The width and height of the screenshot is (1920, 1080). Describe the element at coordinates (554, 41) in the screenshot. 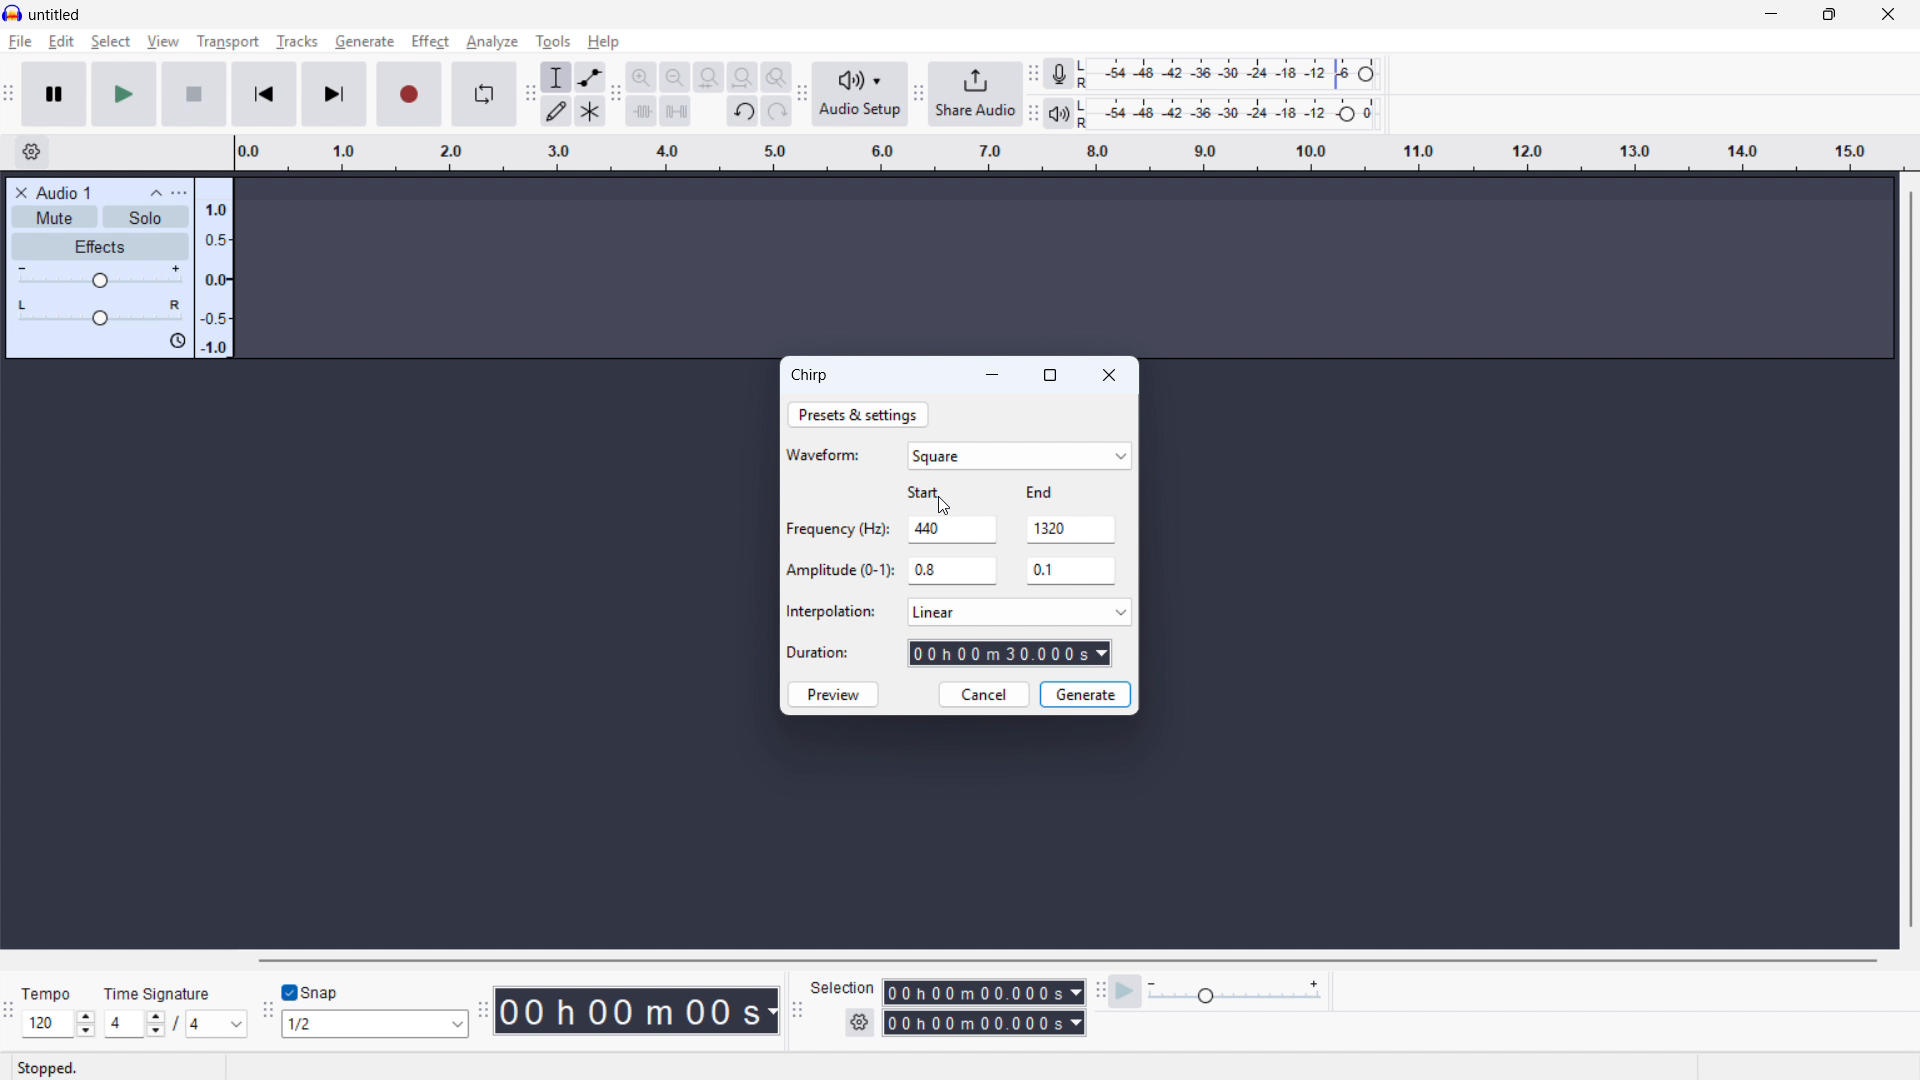

I see ` Tools ` at that location.